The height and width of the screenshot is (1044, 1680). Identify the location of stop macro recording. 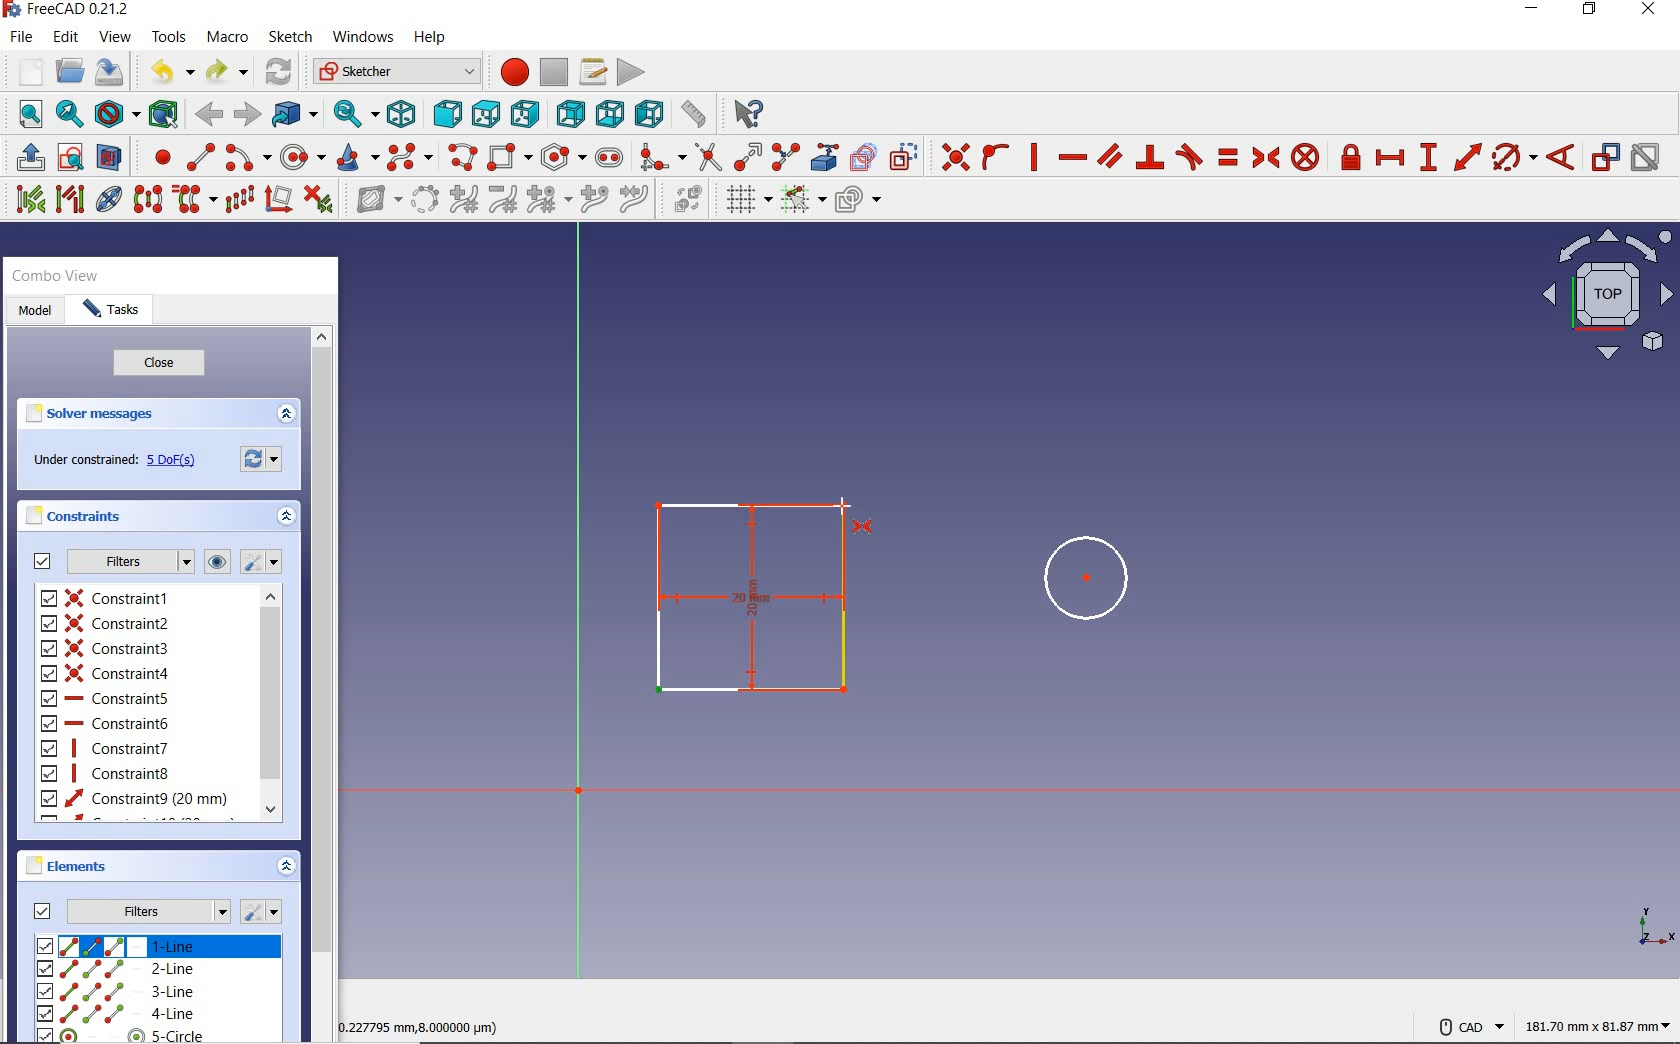
(555, 71).